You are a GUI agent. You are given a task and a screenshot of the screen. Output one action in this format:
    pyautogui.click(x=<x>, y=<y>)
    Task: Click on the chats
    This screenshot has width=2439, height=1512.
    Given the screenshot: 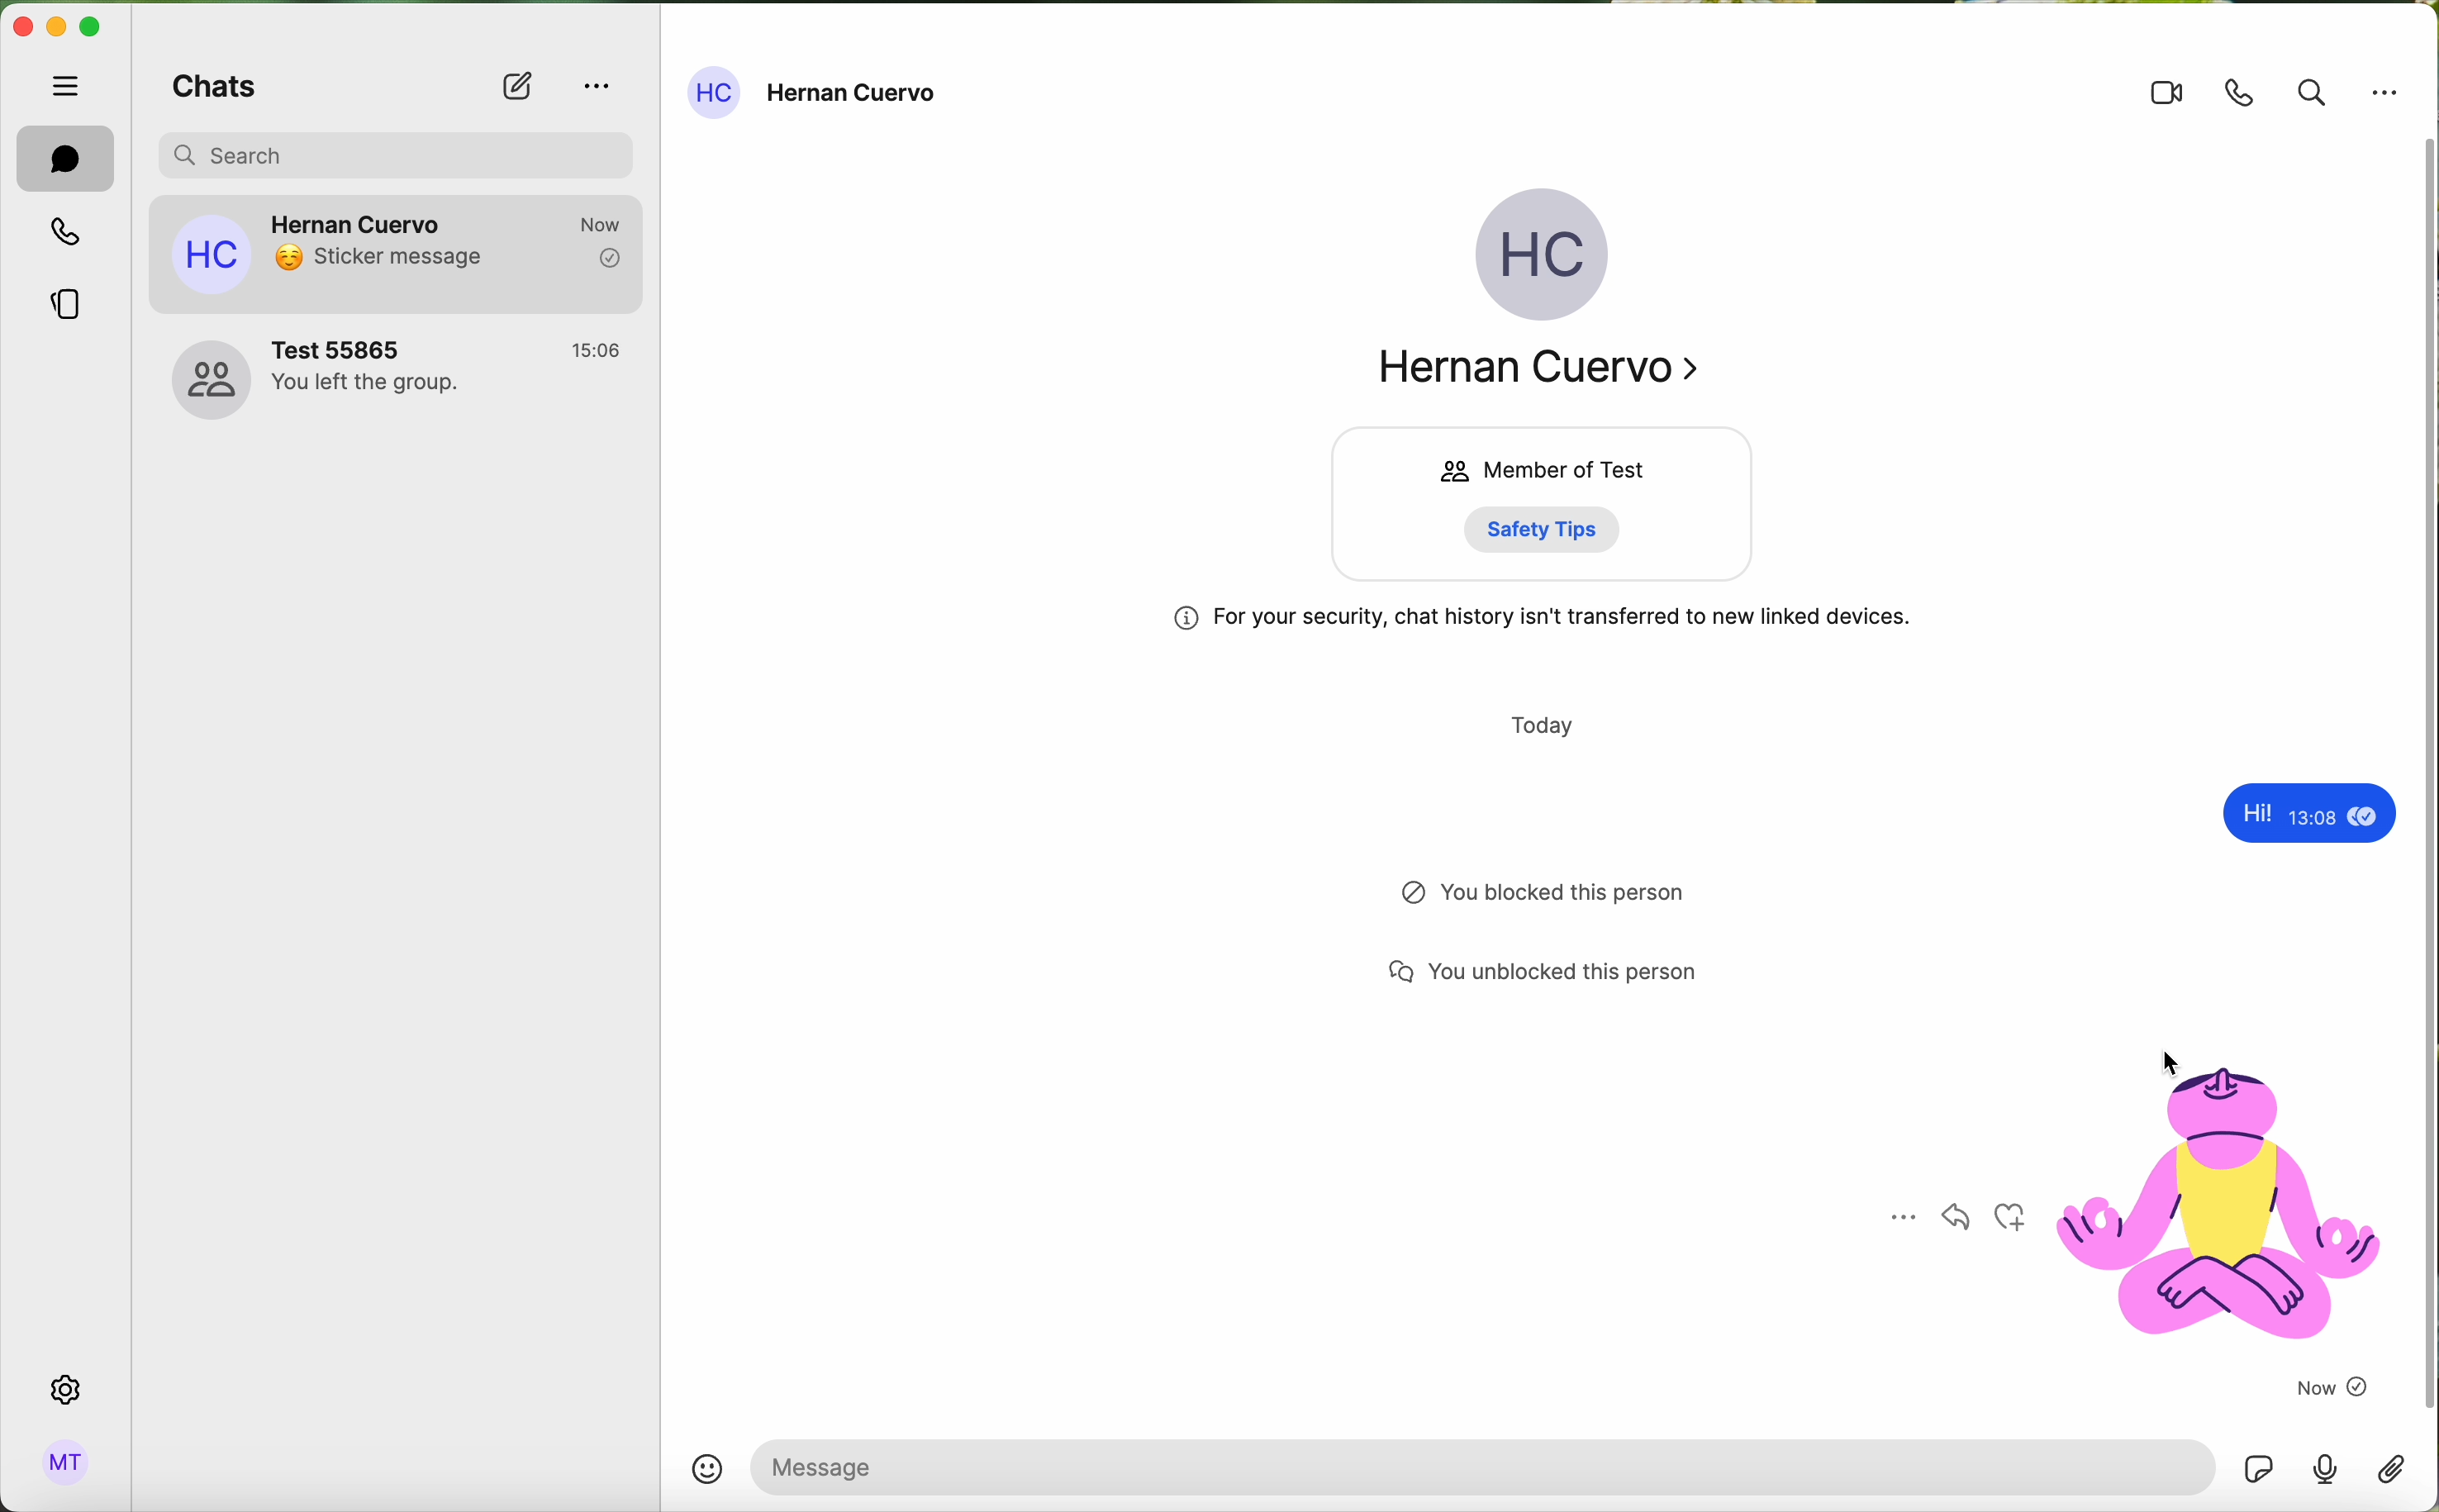 What is the action you would take?
    pyautogui.click(x=212, y=91)
    